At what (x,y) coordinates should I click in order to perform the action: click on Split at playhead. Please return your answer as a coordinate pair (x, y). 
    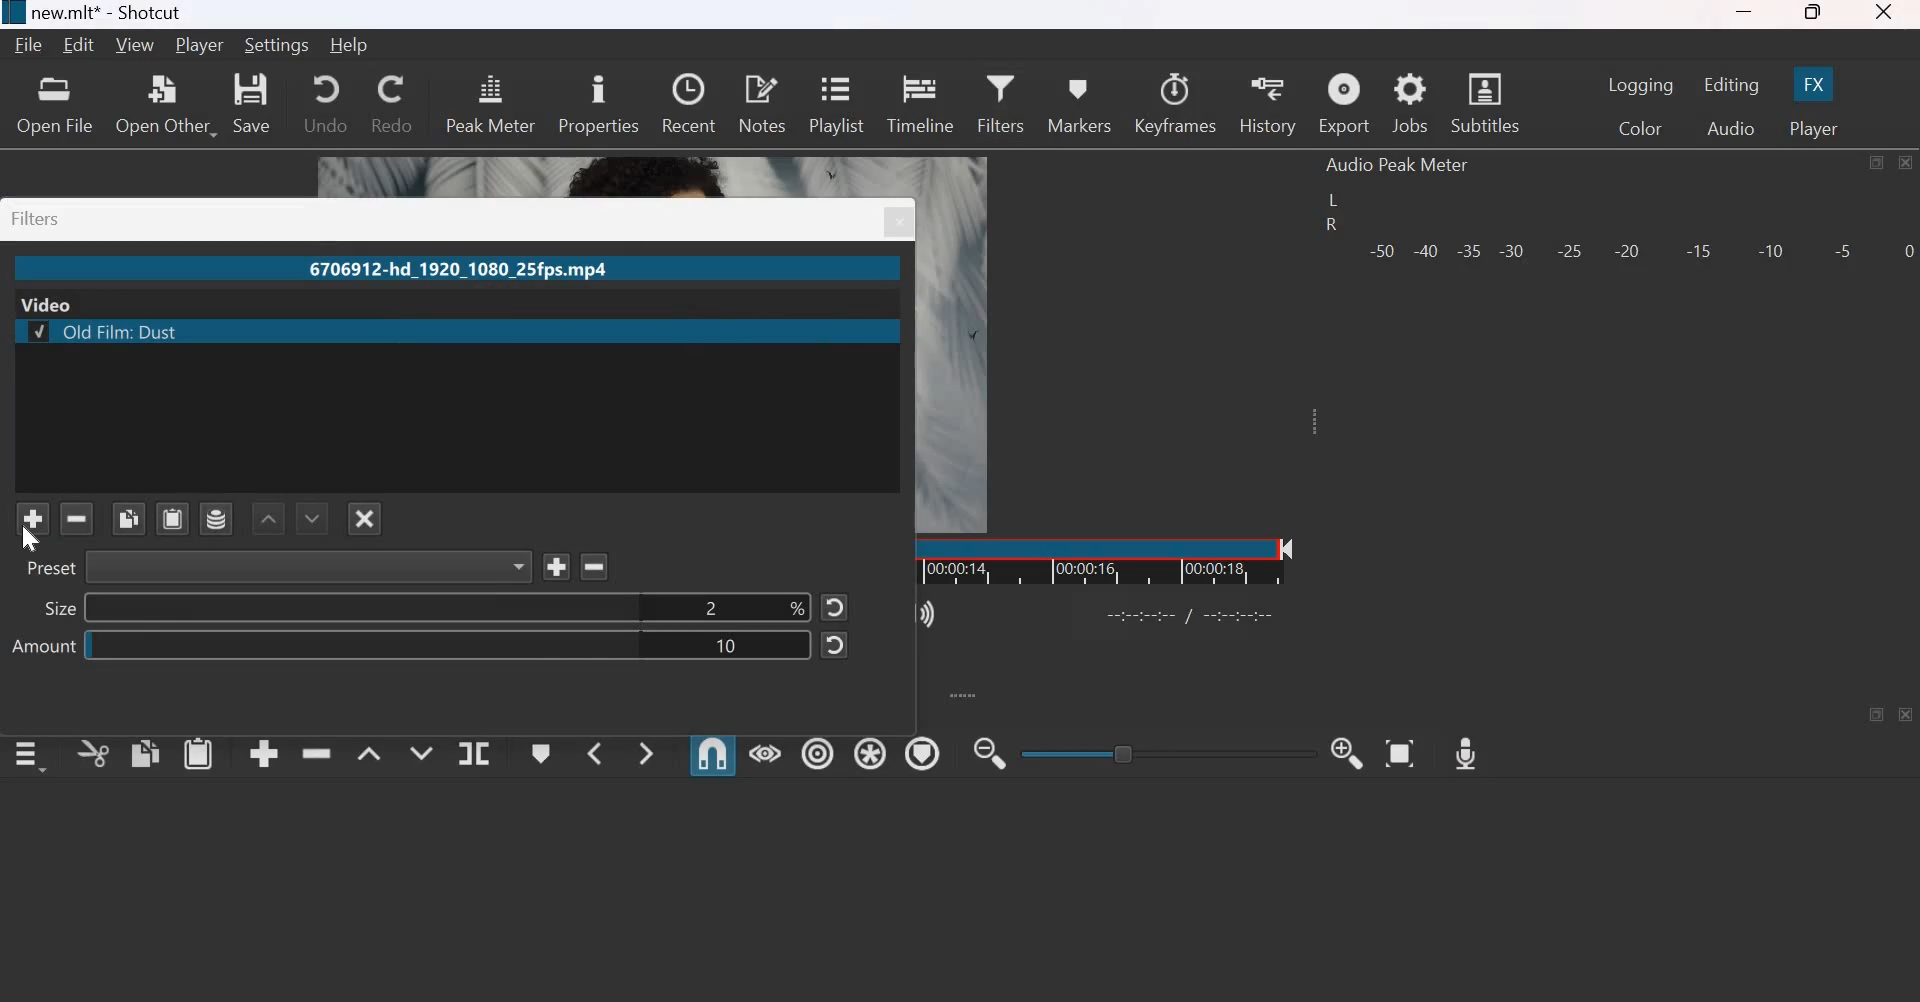
    Looking at the image, I should click on (474, 752).